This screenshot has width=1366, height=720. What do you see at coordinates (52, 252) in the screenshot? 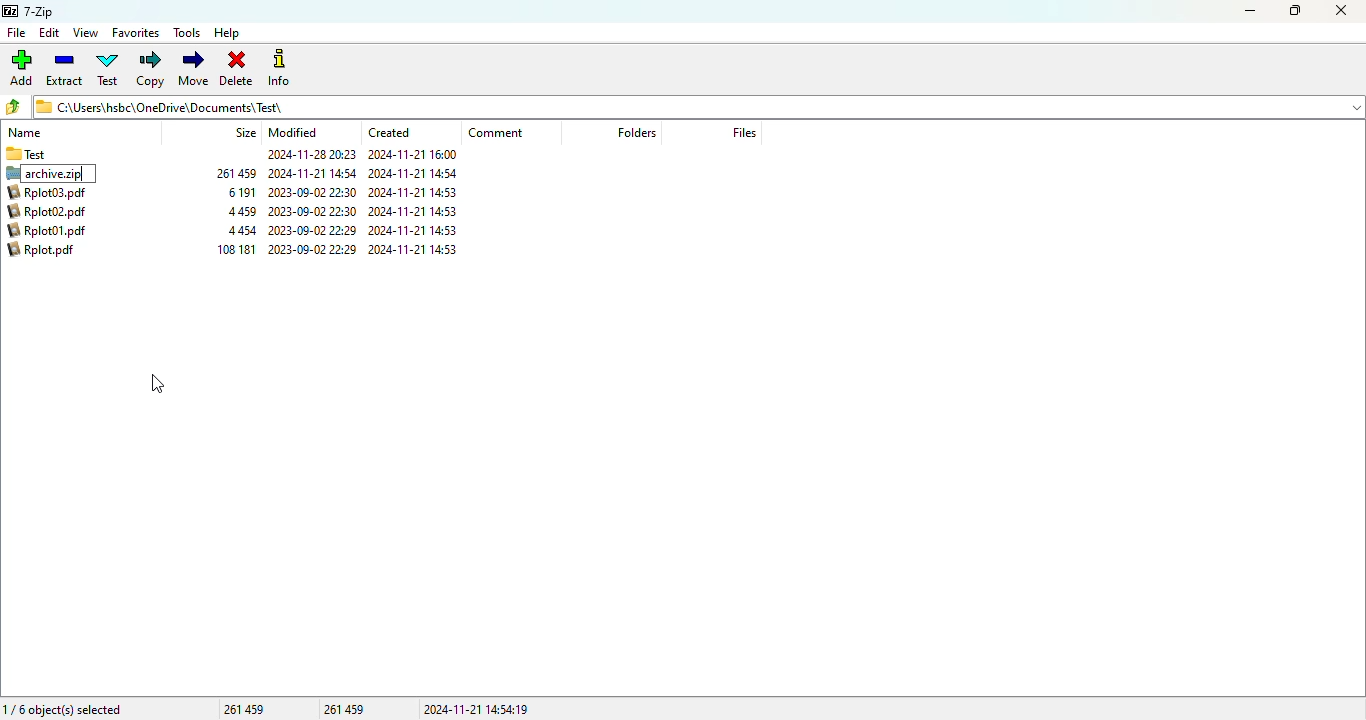
I see `Rplot.pdf 108181 2023-09-02 22:29 2024-11-21 14:53` at bounding box center [52, 252].